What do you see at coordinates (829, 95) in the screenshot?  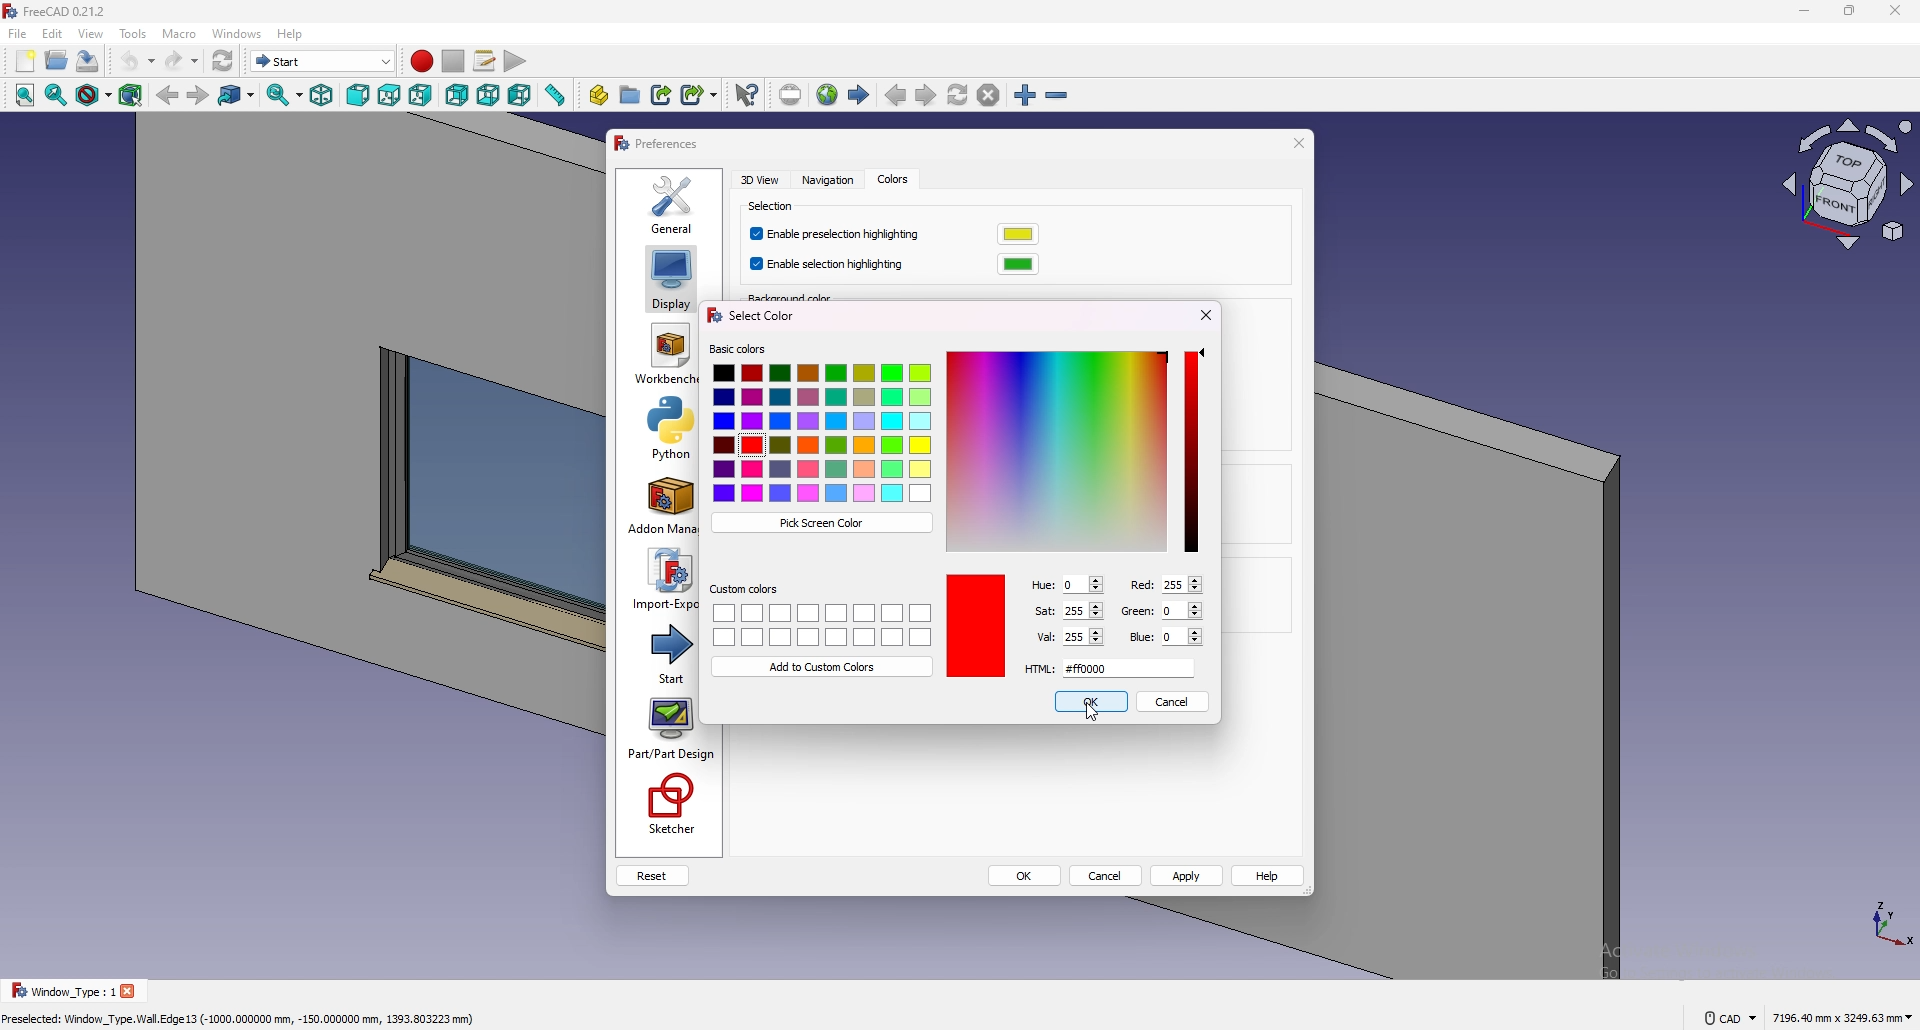 I see `open website` at bounding box center [829, 95].